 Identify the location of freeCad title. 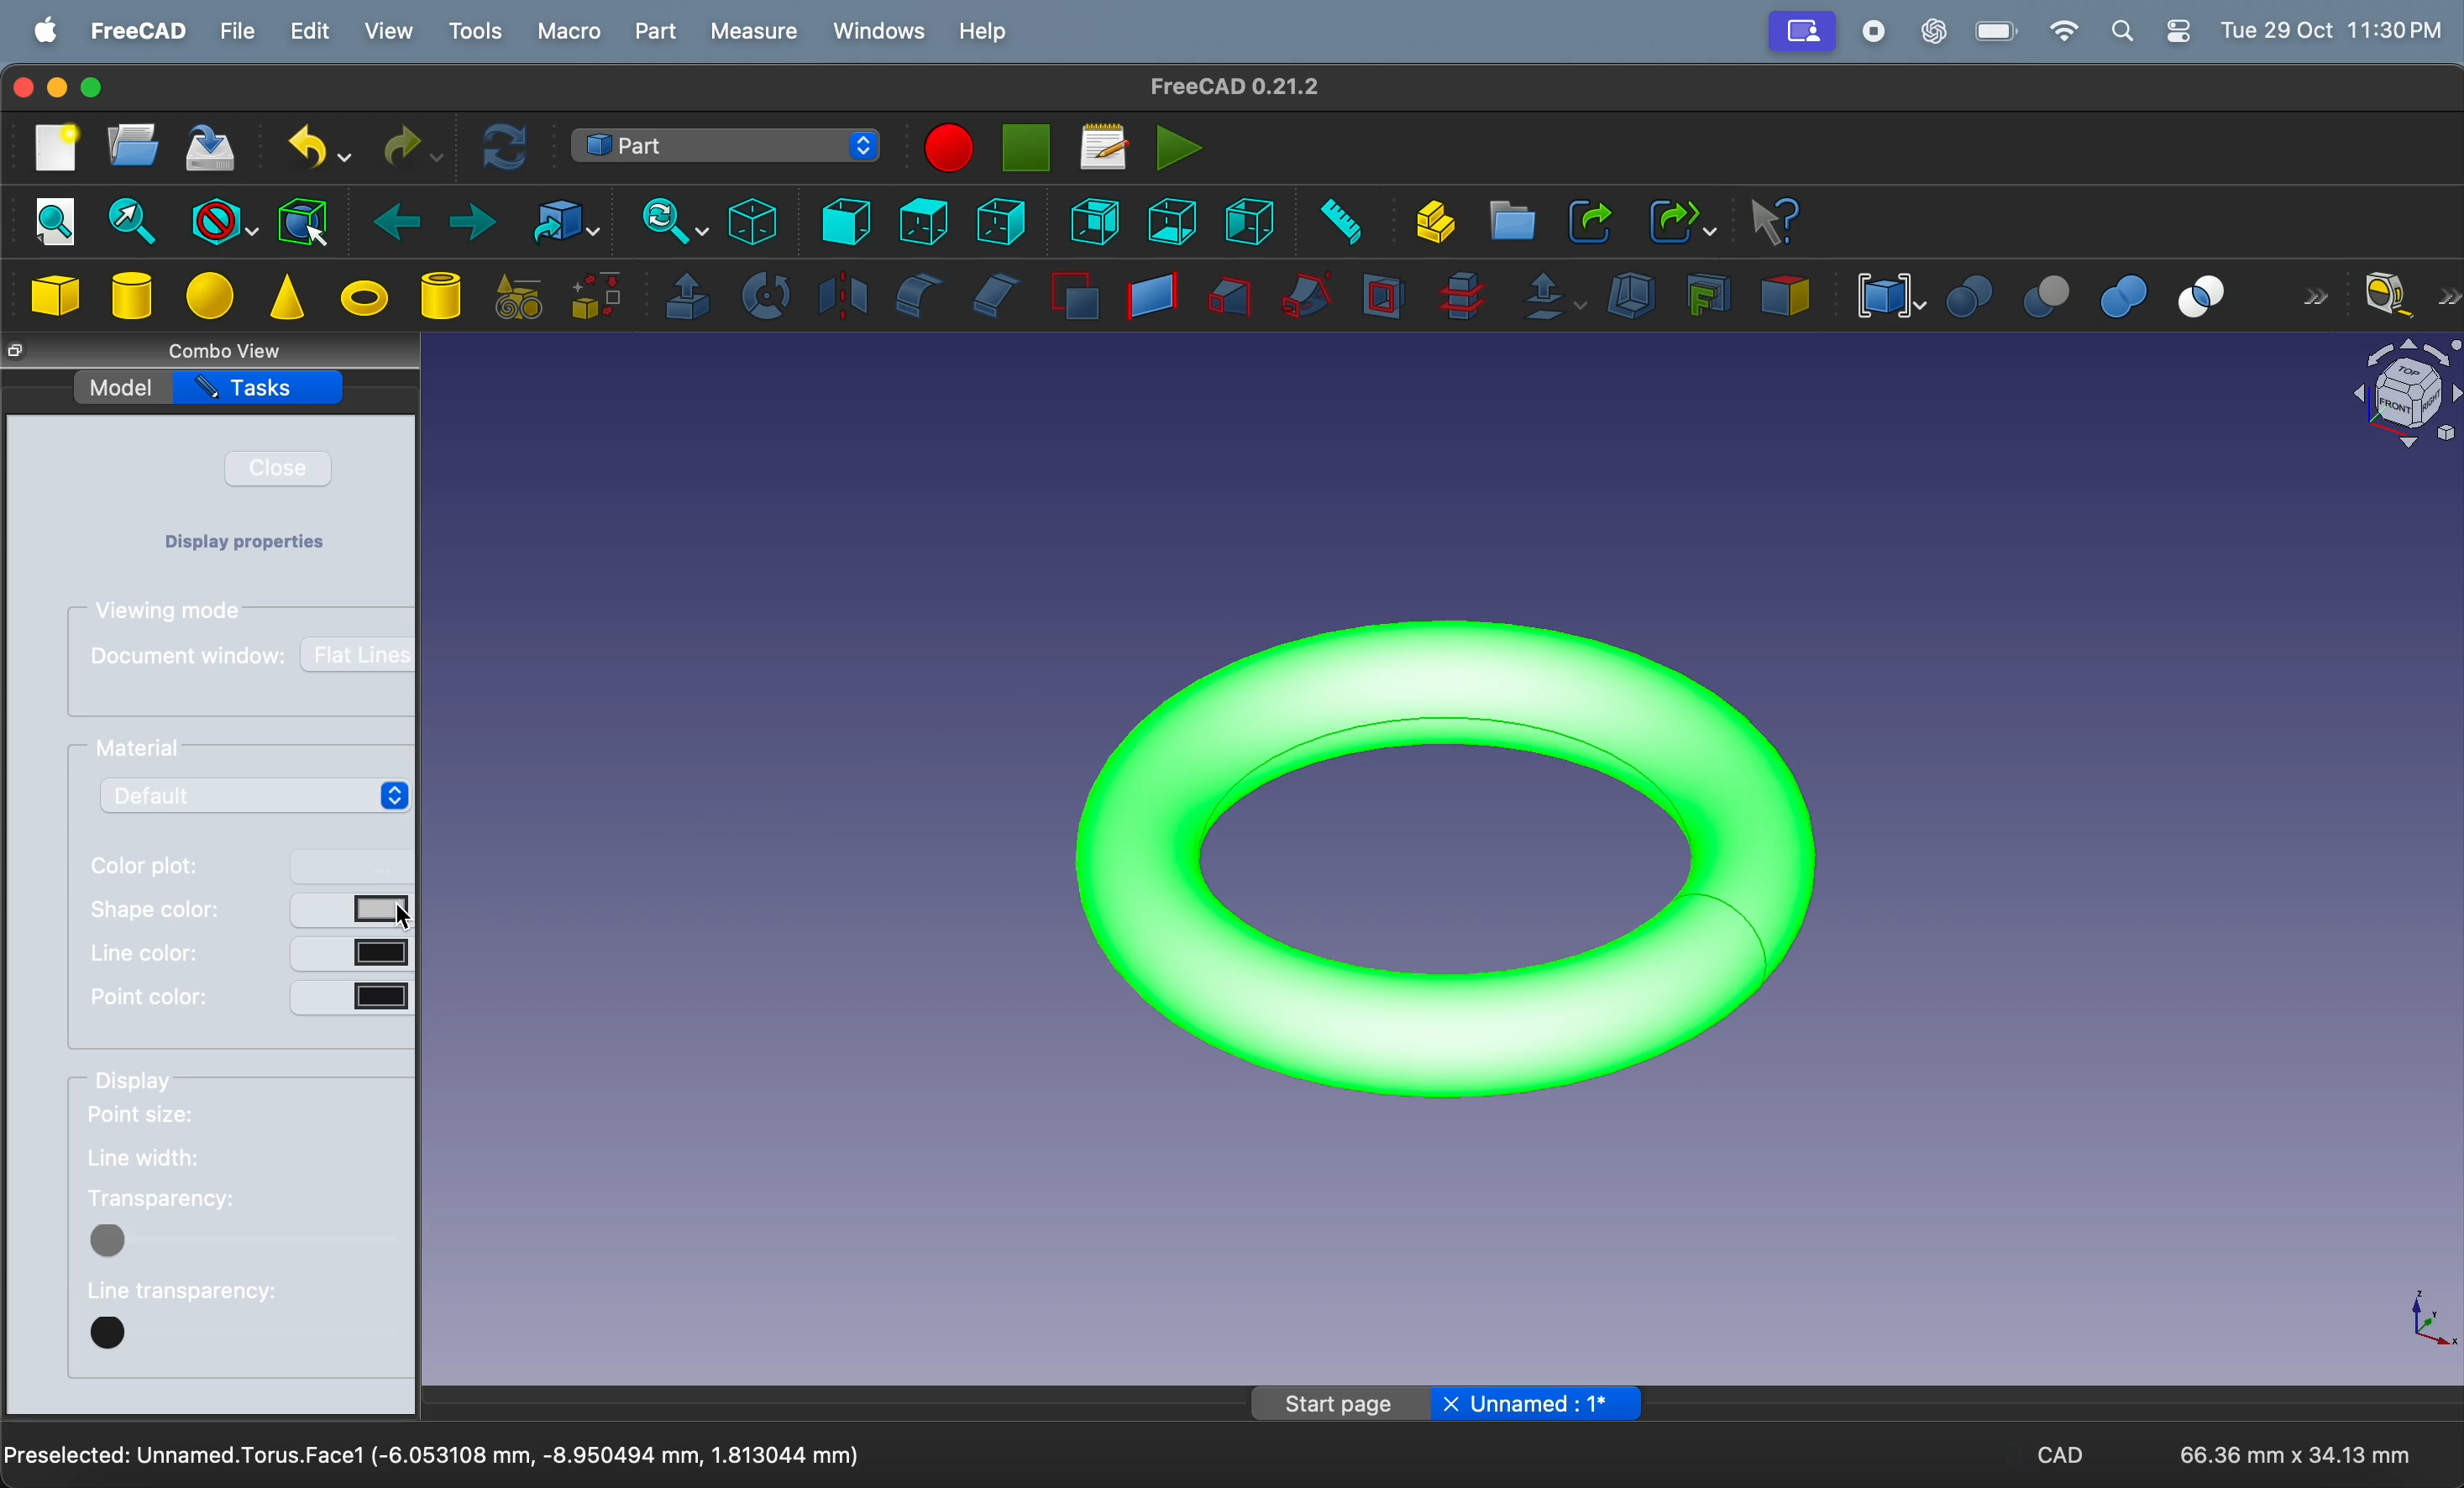
(1223, 86).